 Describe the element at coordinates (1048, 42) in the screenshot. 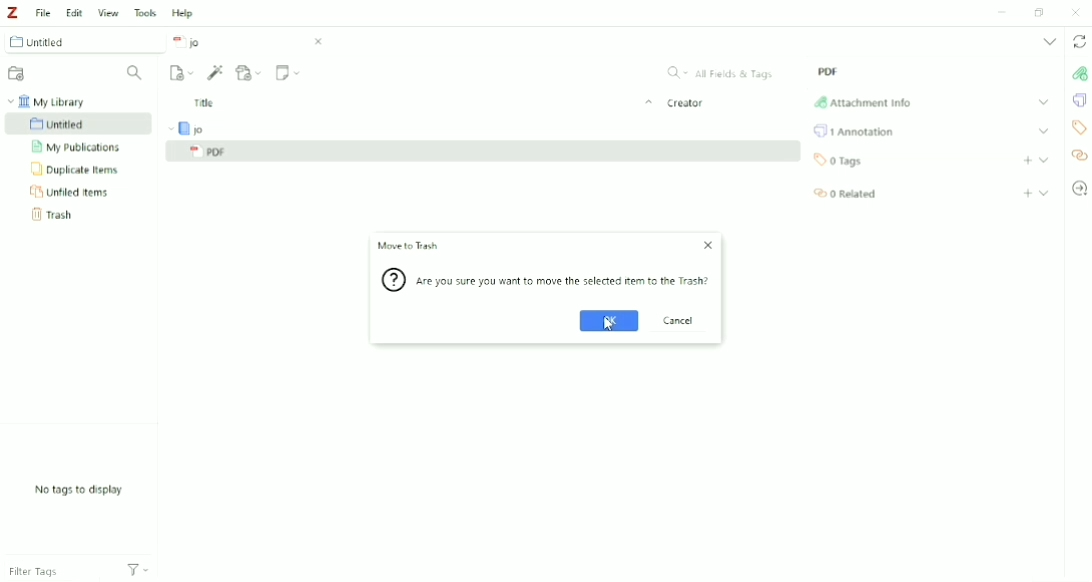

I see `List all tabs` at that location.